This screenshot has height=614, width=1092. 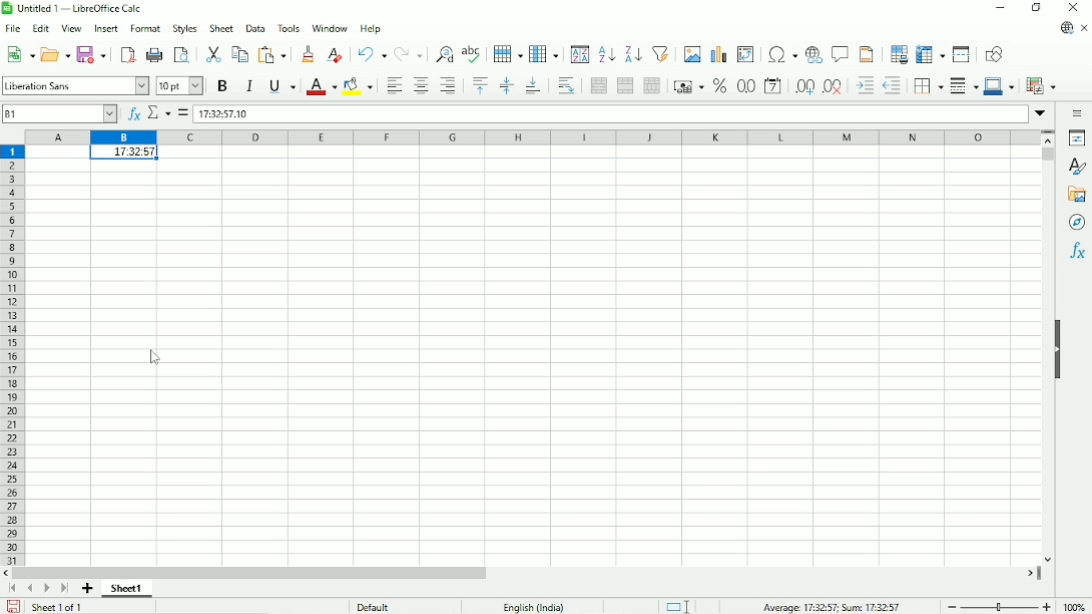 What do you see at coordinates (146, 28) in the screenshot?
I see `Format` at bounding box center [146, 28].